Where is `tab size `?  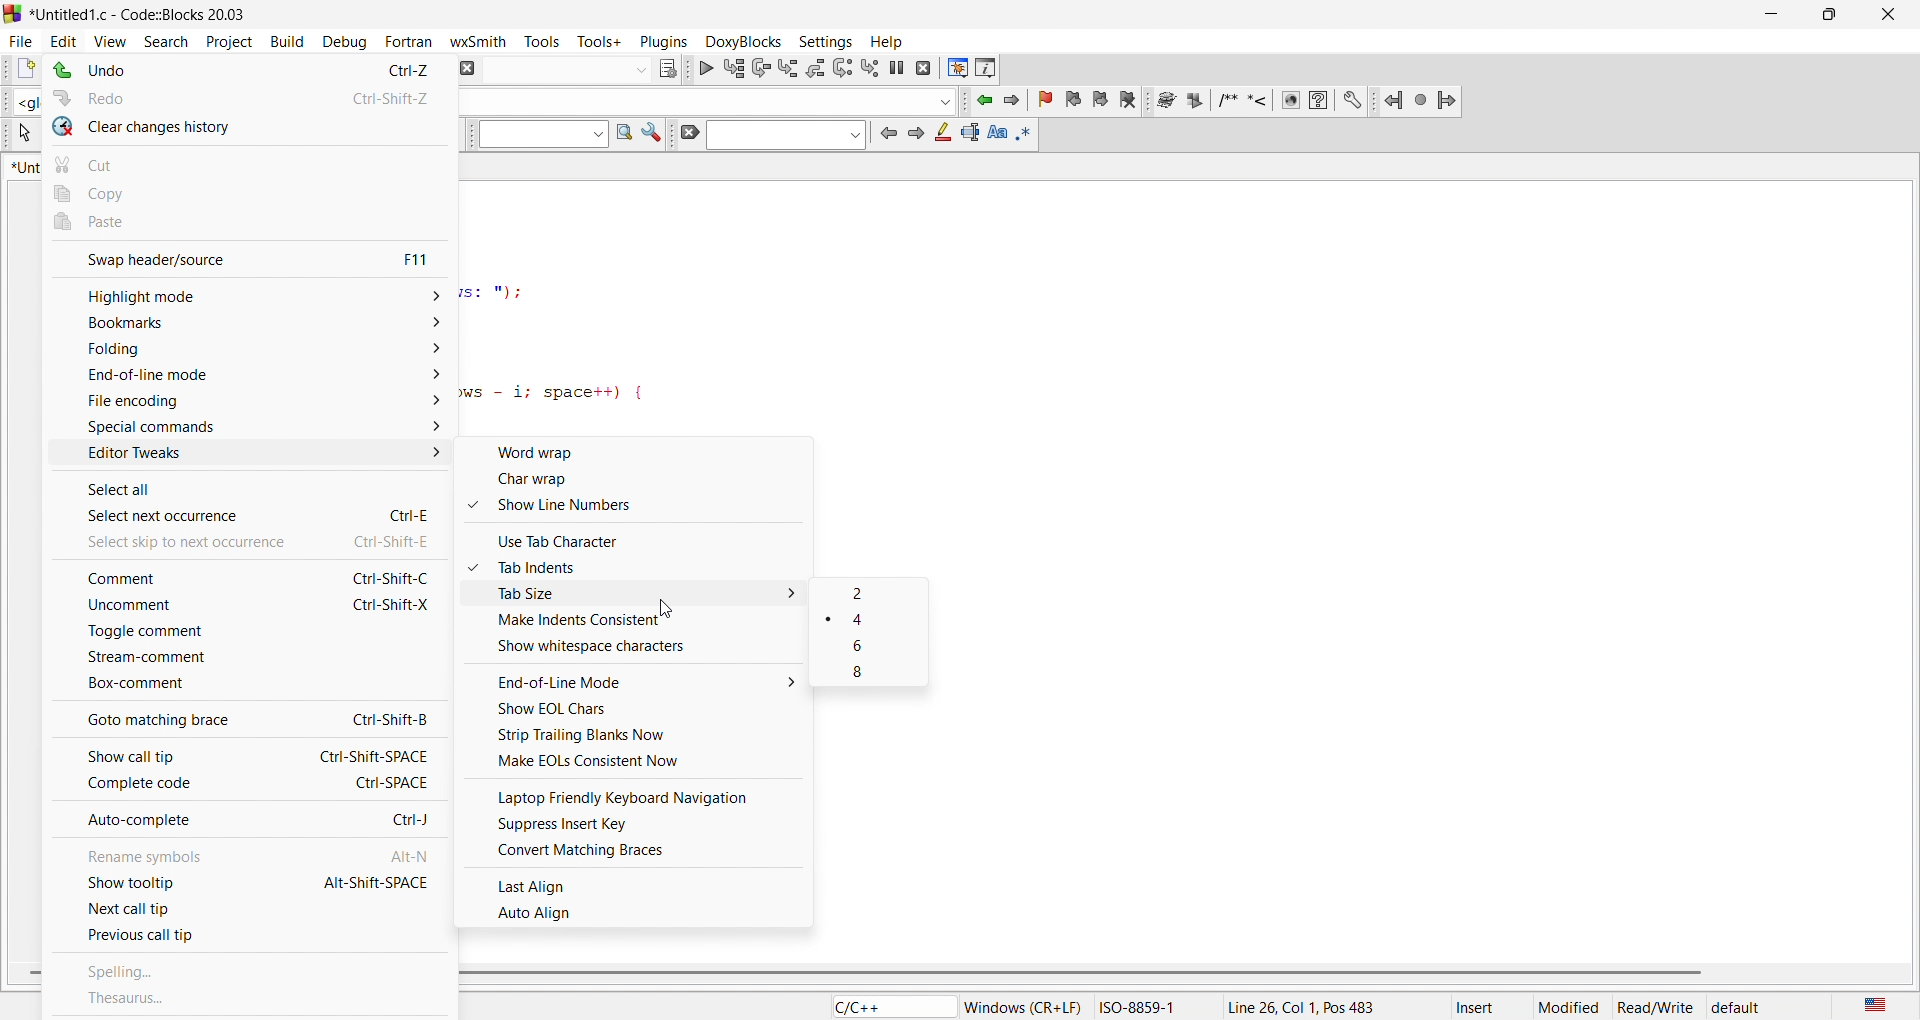 tab size  is located at coordinates (650, 596).